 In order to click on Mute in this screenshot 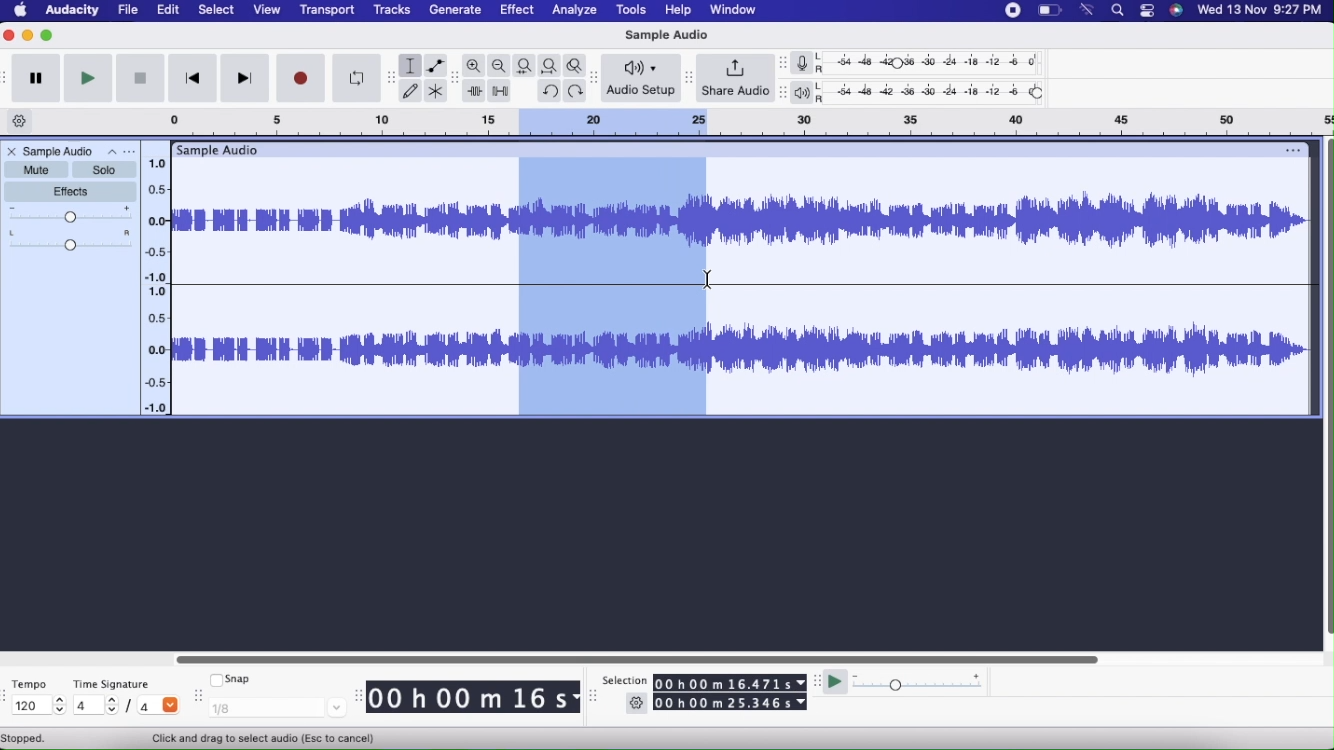, I will do `click(35, 169)`.